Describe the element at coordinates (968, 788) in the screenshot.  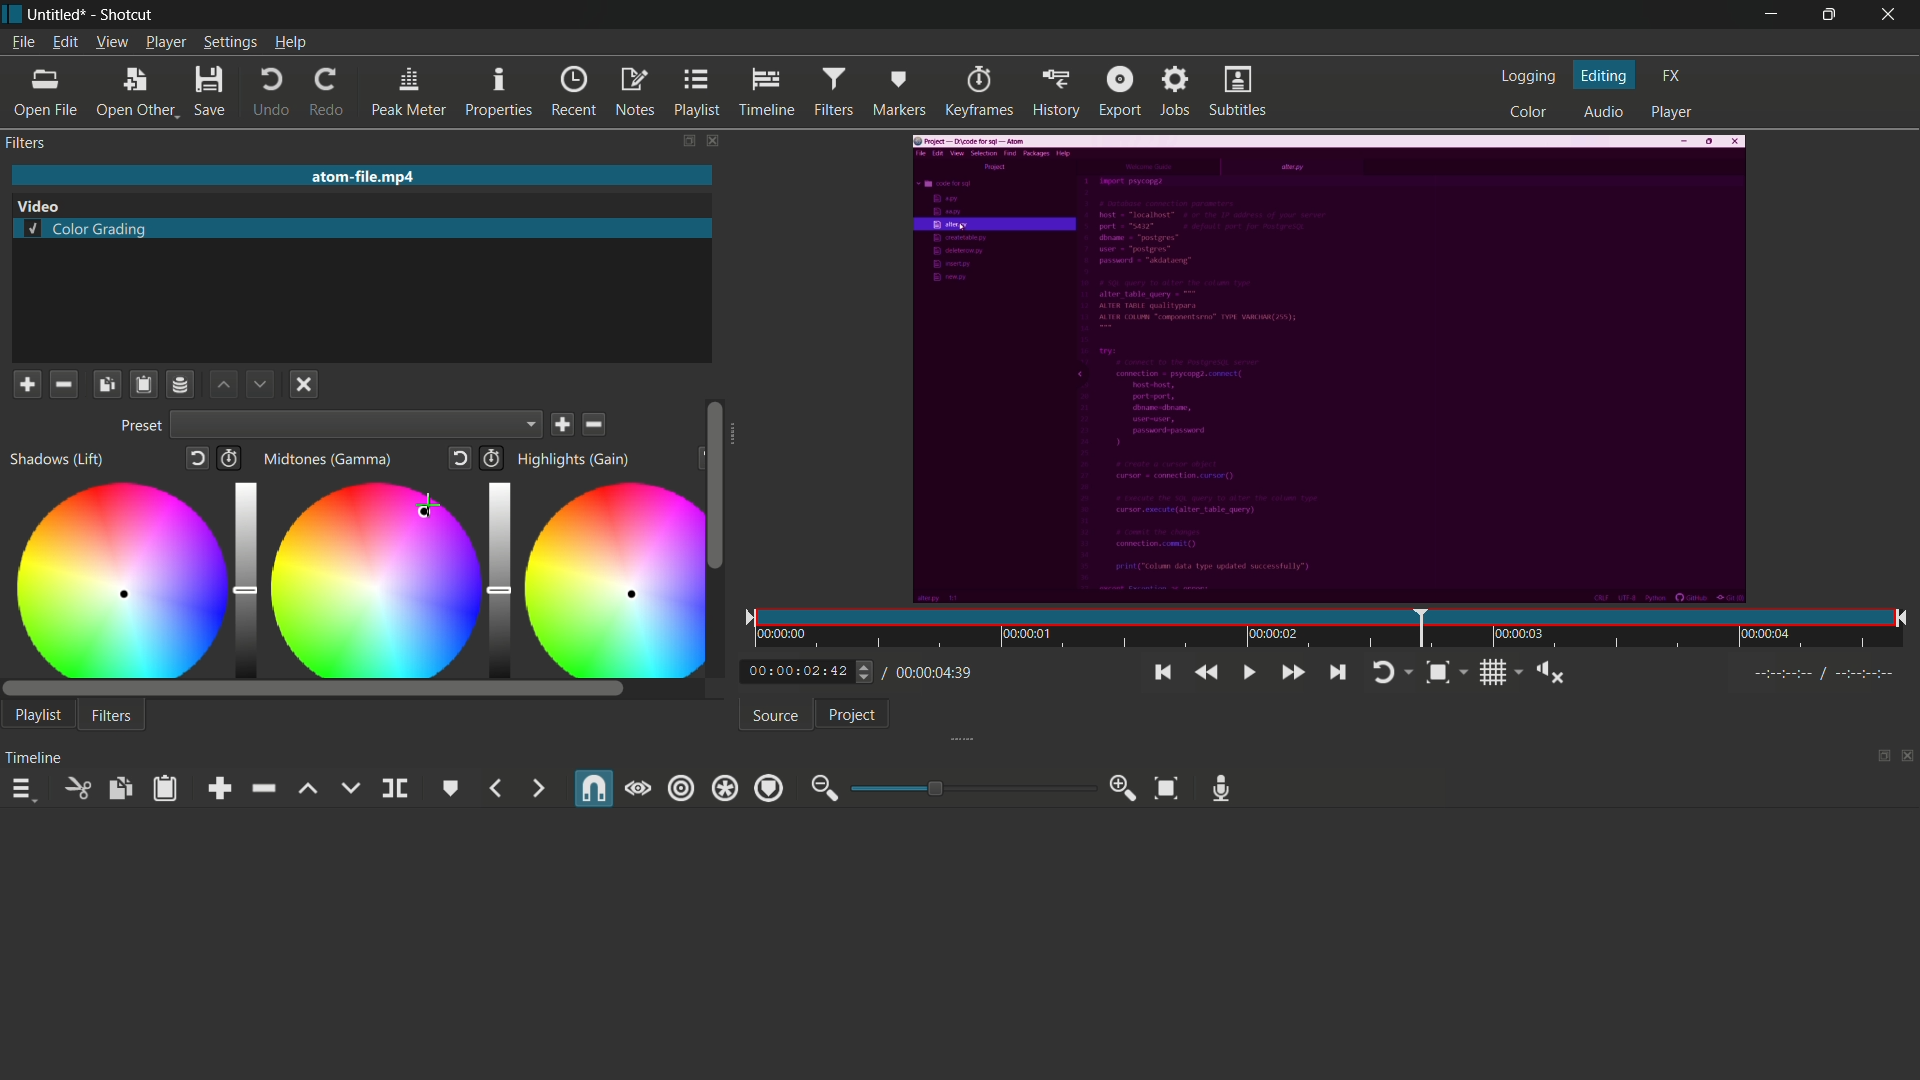
I see `adjustment bar` at that location.